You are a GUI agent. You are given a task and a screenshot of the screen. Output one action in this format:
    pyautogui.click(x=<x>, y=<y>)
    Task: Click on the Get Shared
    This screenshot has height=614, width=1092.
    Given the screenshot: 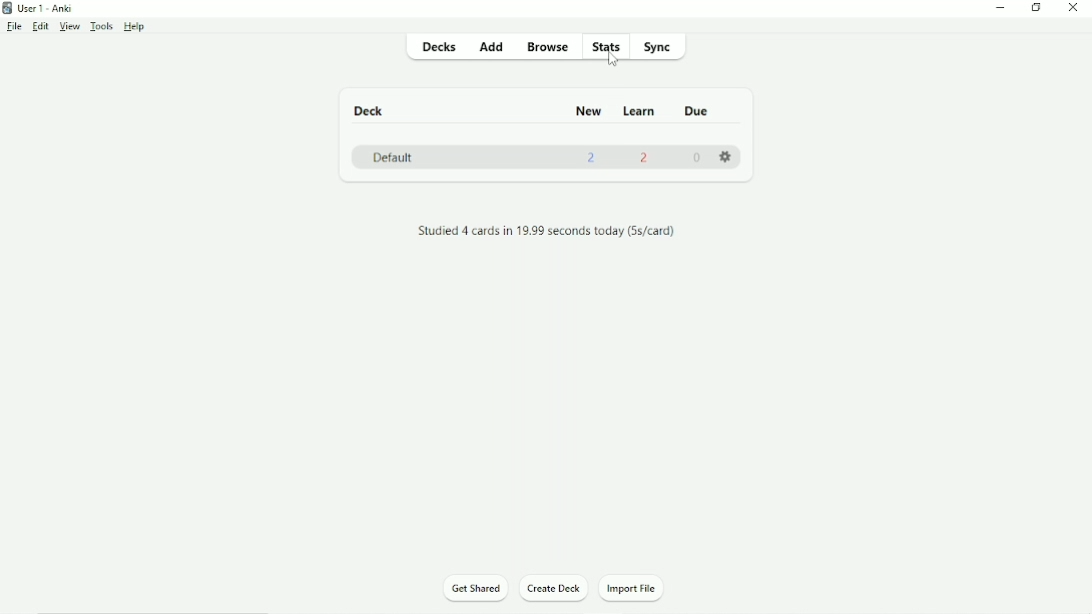 What is the action you would take?
    pyautogui.click(x=476, y=587)
    